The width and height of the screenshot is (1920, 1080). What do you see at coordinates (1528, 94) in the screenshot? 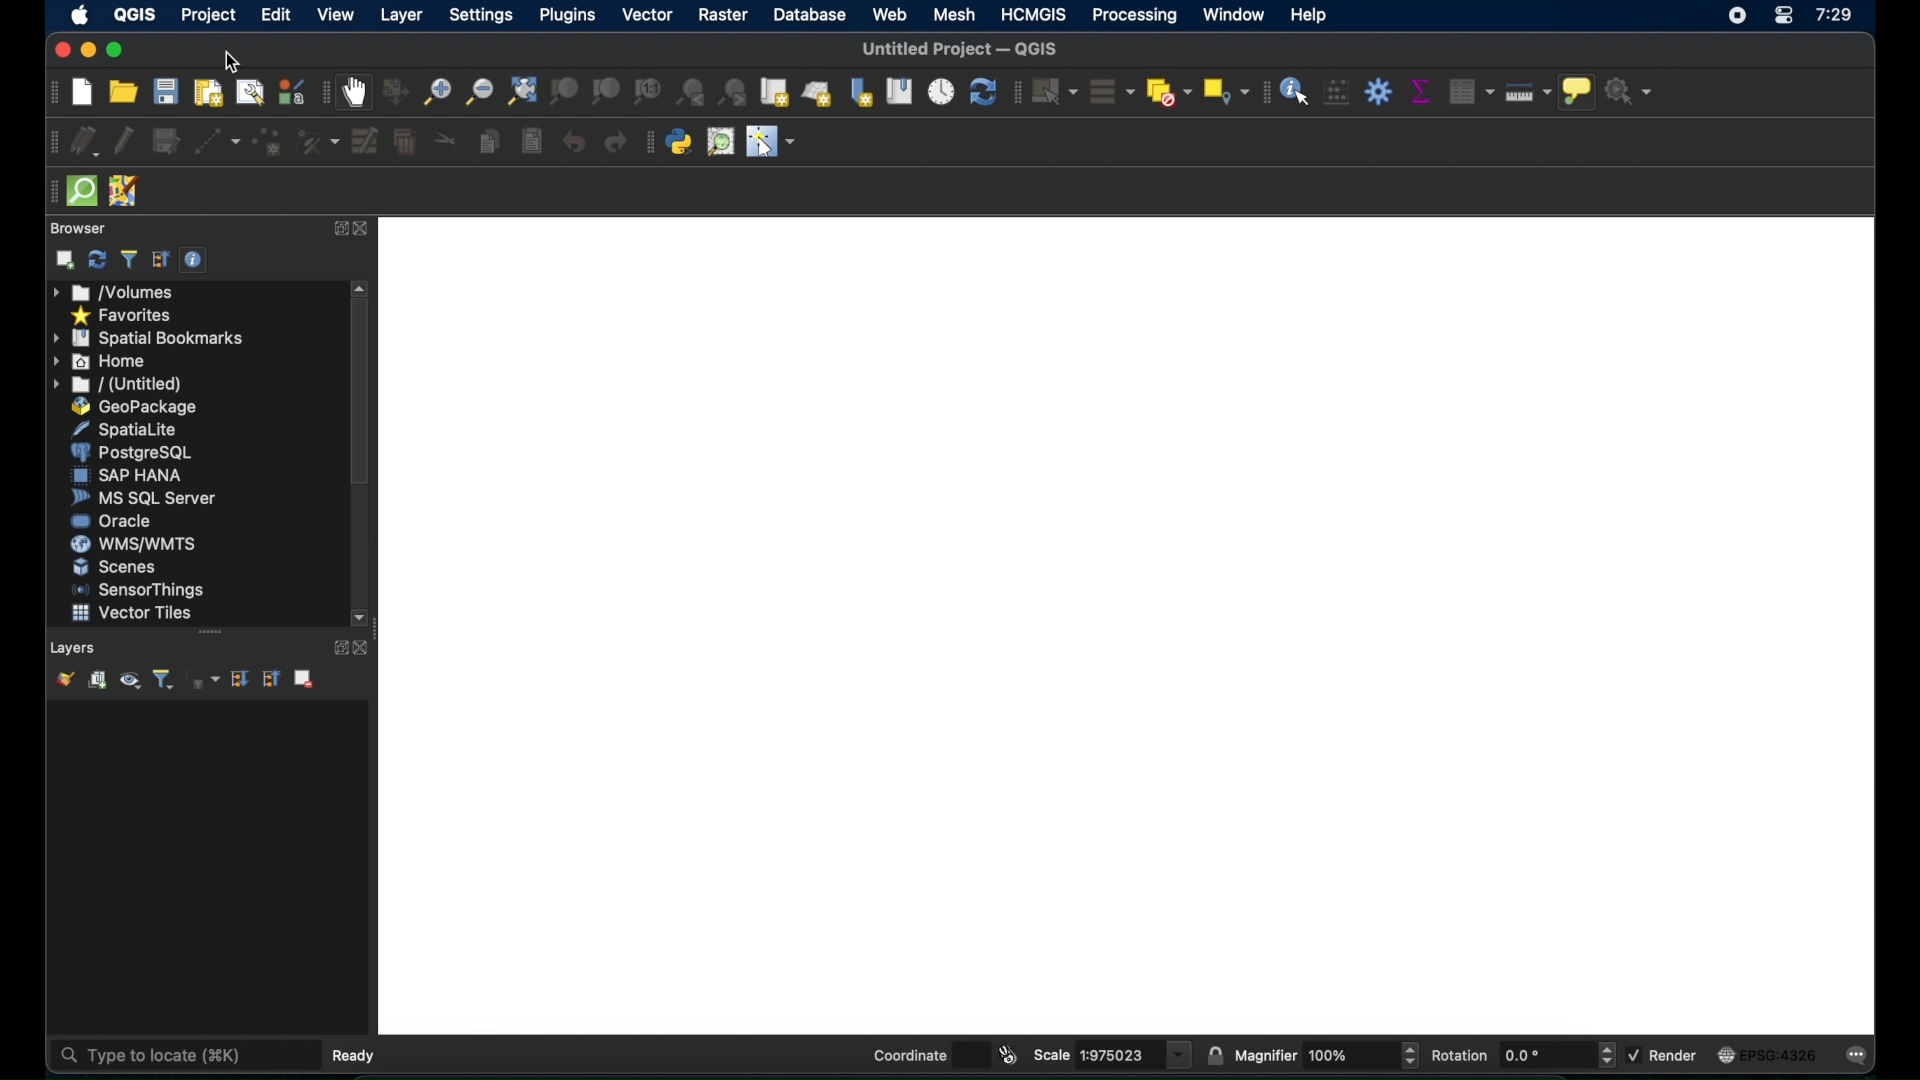
I see `measure line` at bounding box center [1528, 94].